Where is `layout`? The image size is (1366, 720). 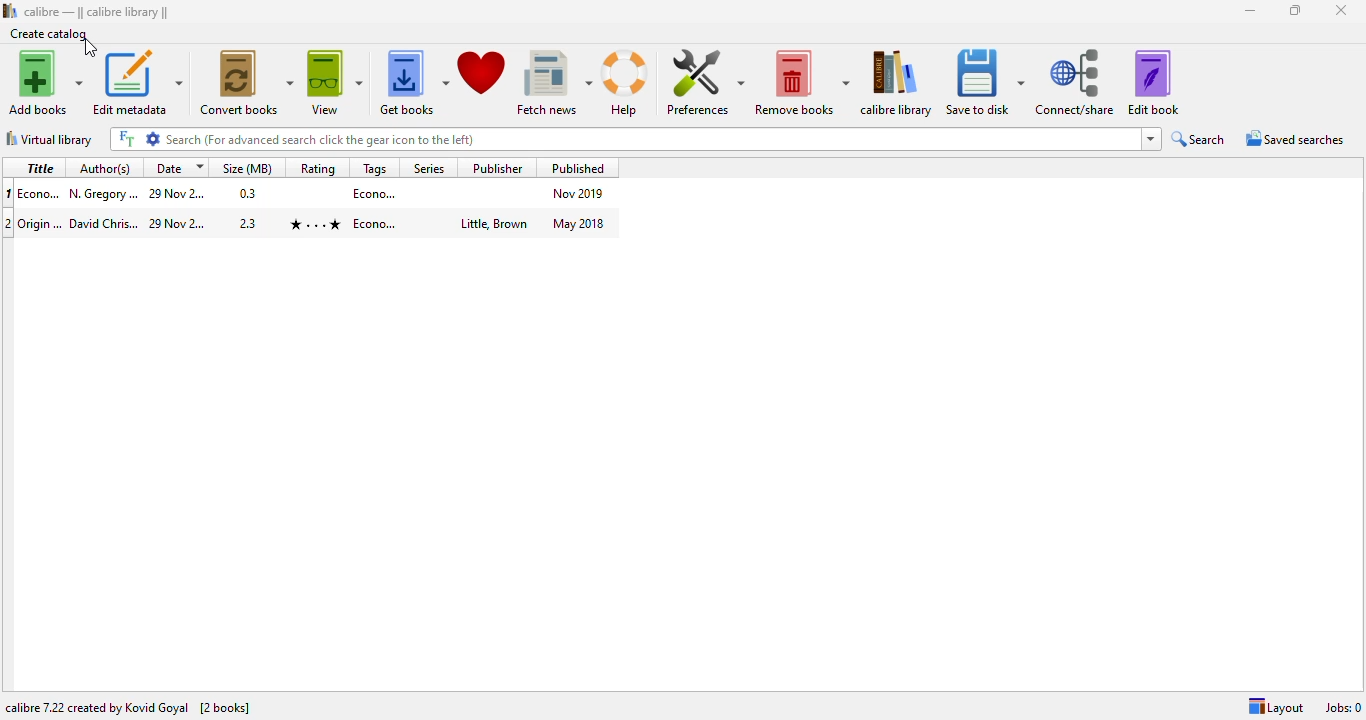
layout is located at coordinates (1276, 707).